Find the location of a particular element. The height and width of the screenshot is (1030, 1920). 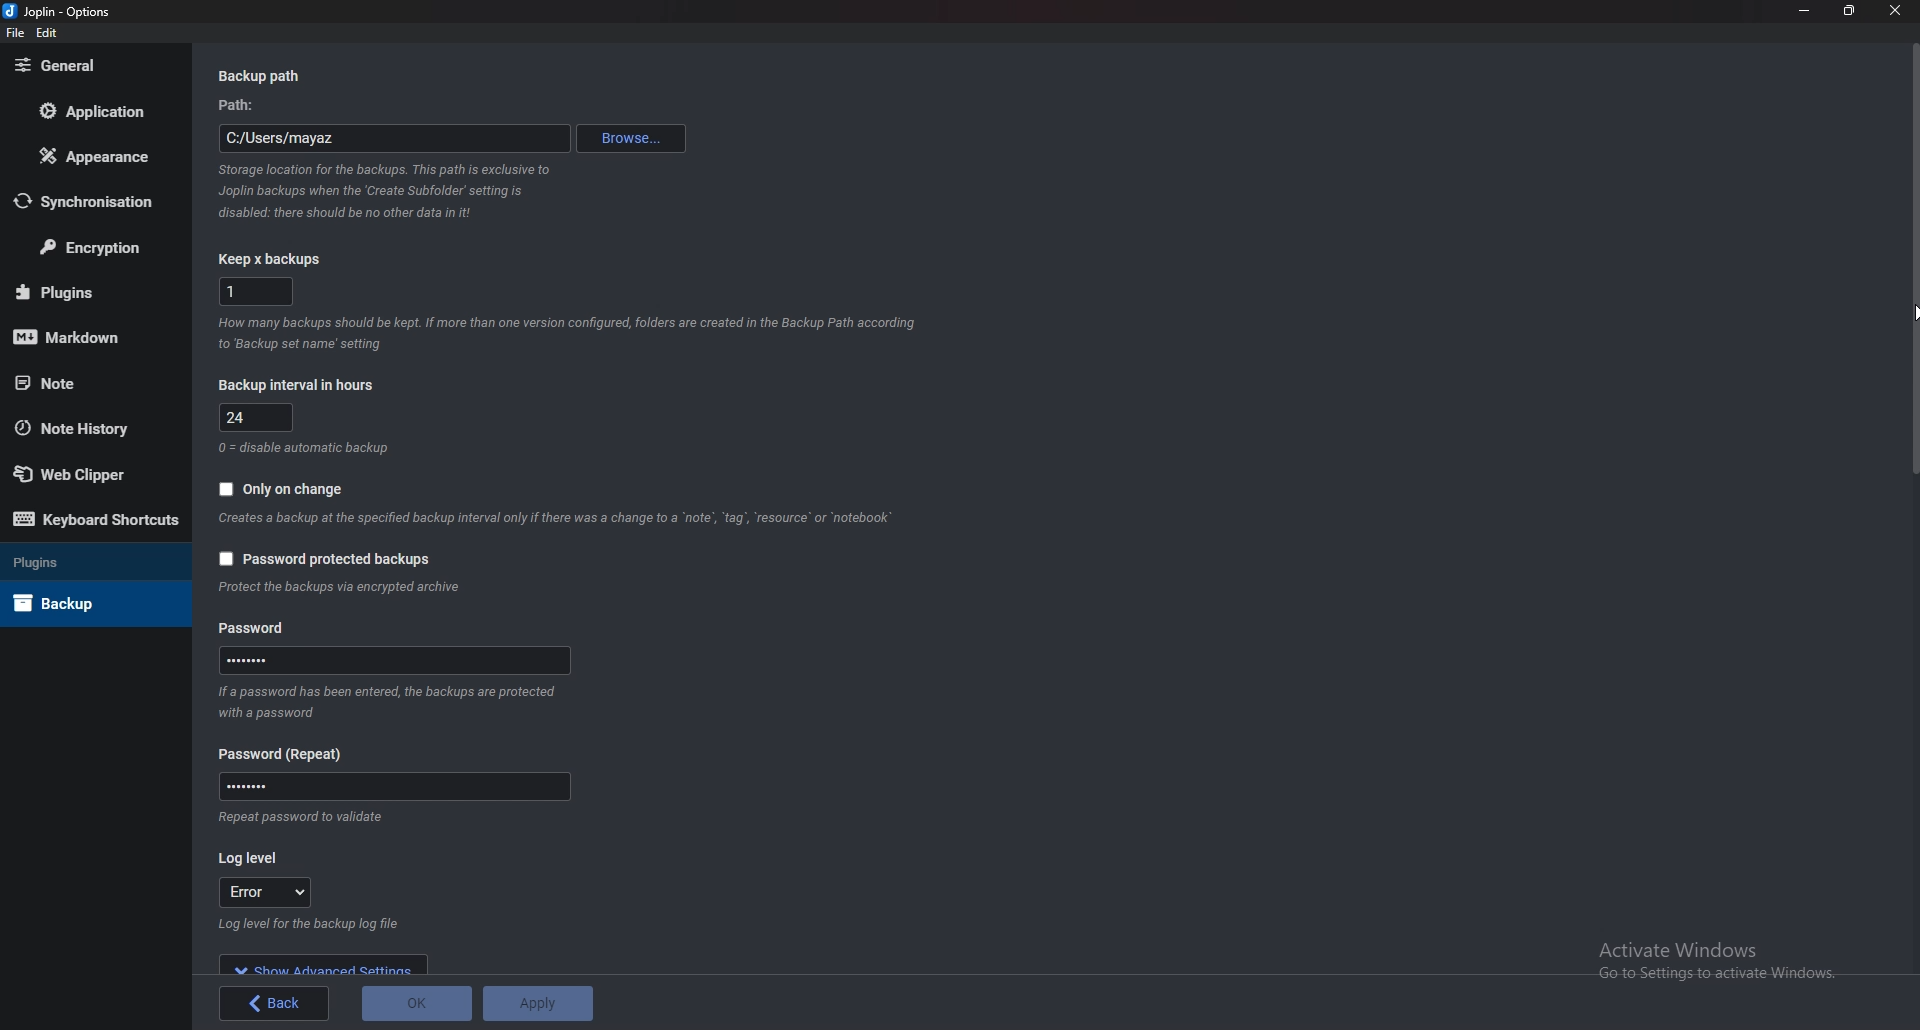

Synchronization is located at coordinates (96, 204).